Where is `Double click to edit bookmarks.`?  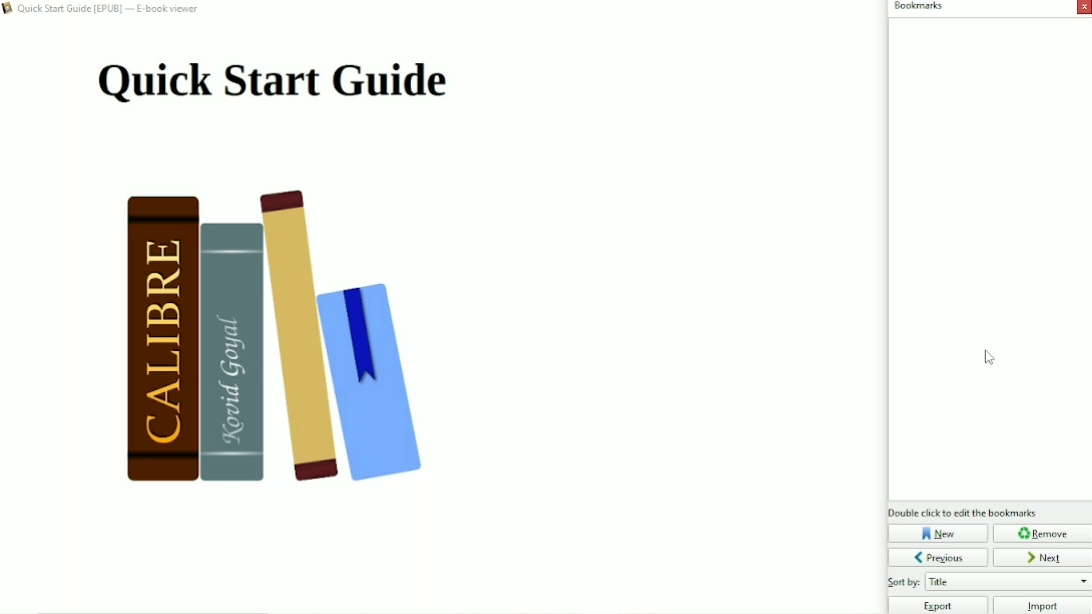 Double click to edit bookmarks. is located at coordinates (965, 513).